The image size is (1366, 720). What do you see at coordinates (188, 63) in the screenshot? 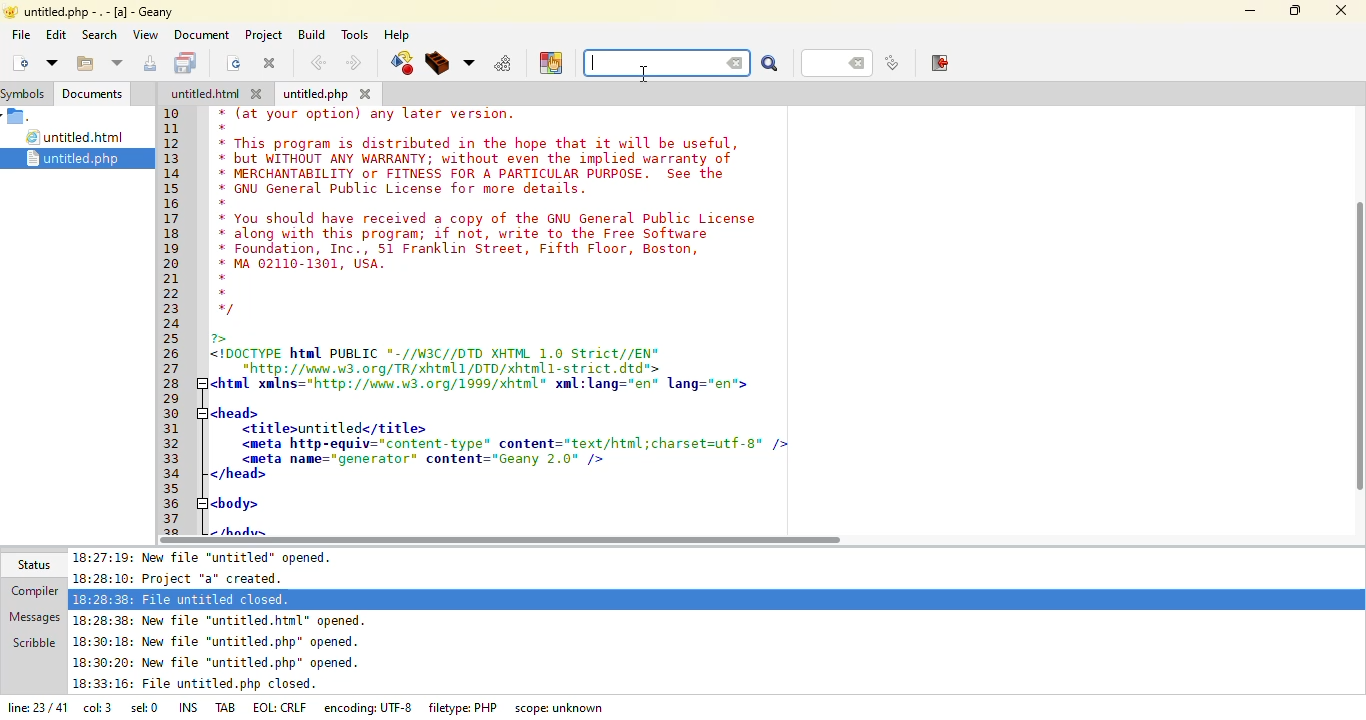
I see `save` at bounding box center [188, 63].